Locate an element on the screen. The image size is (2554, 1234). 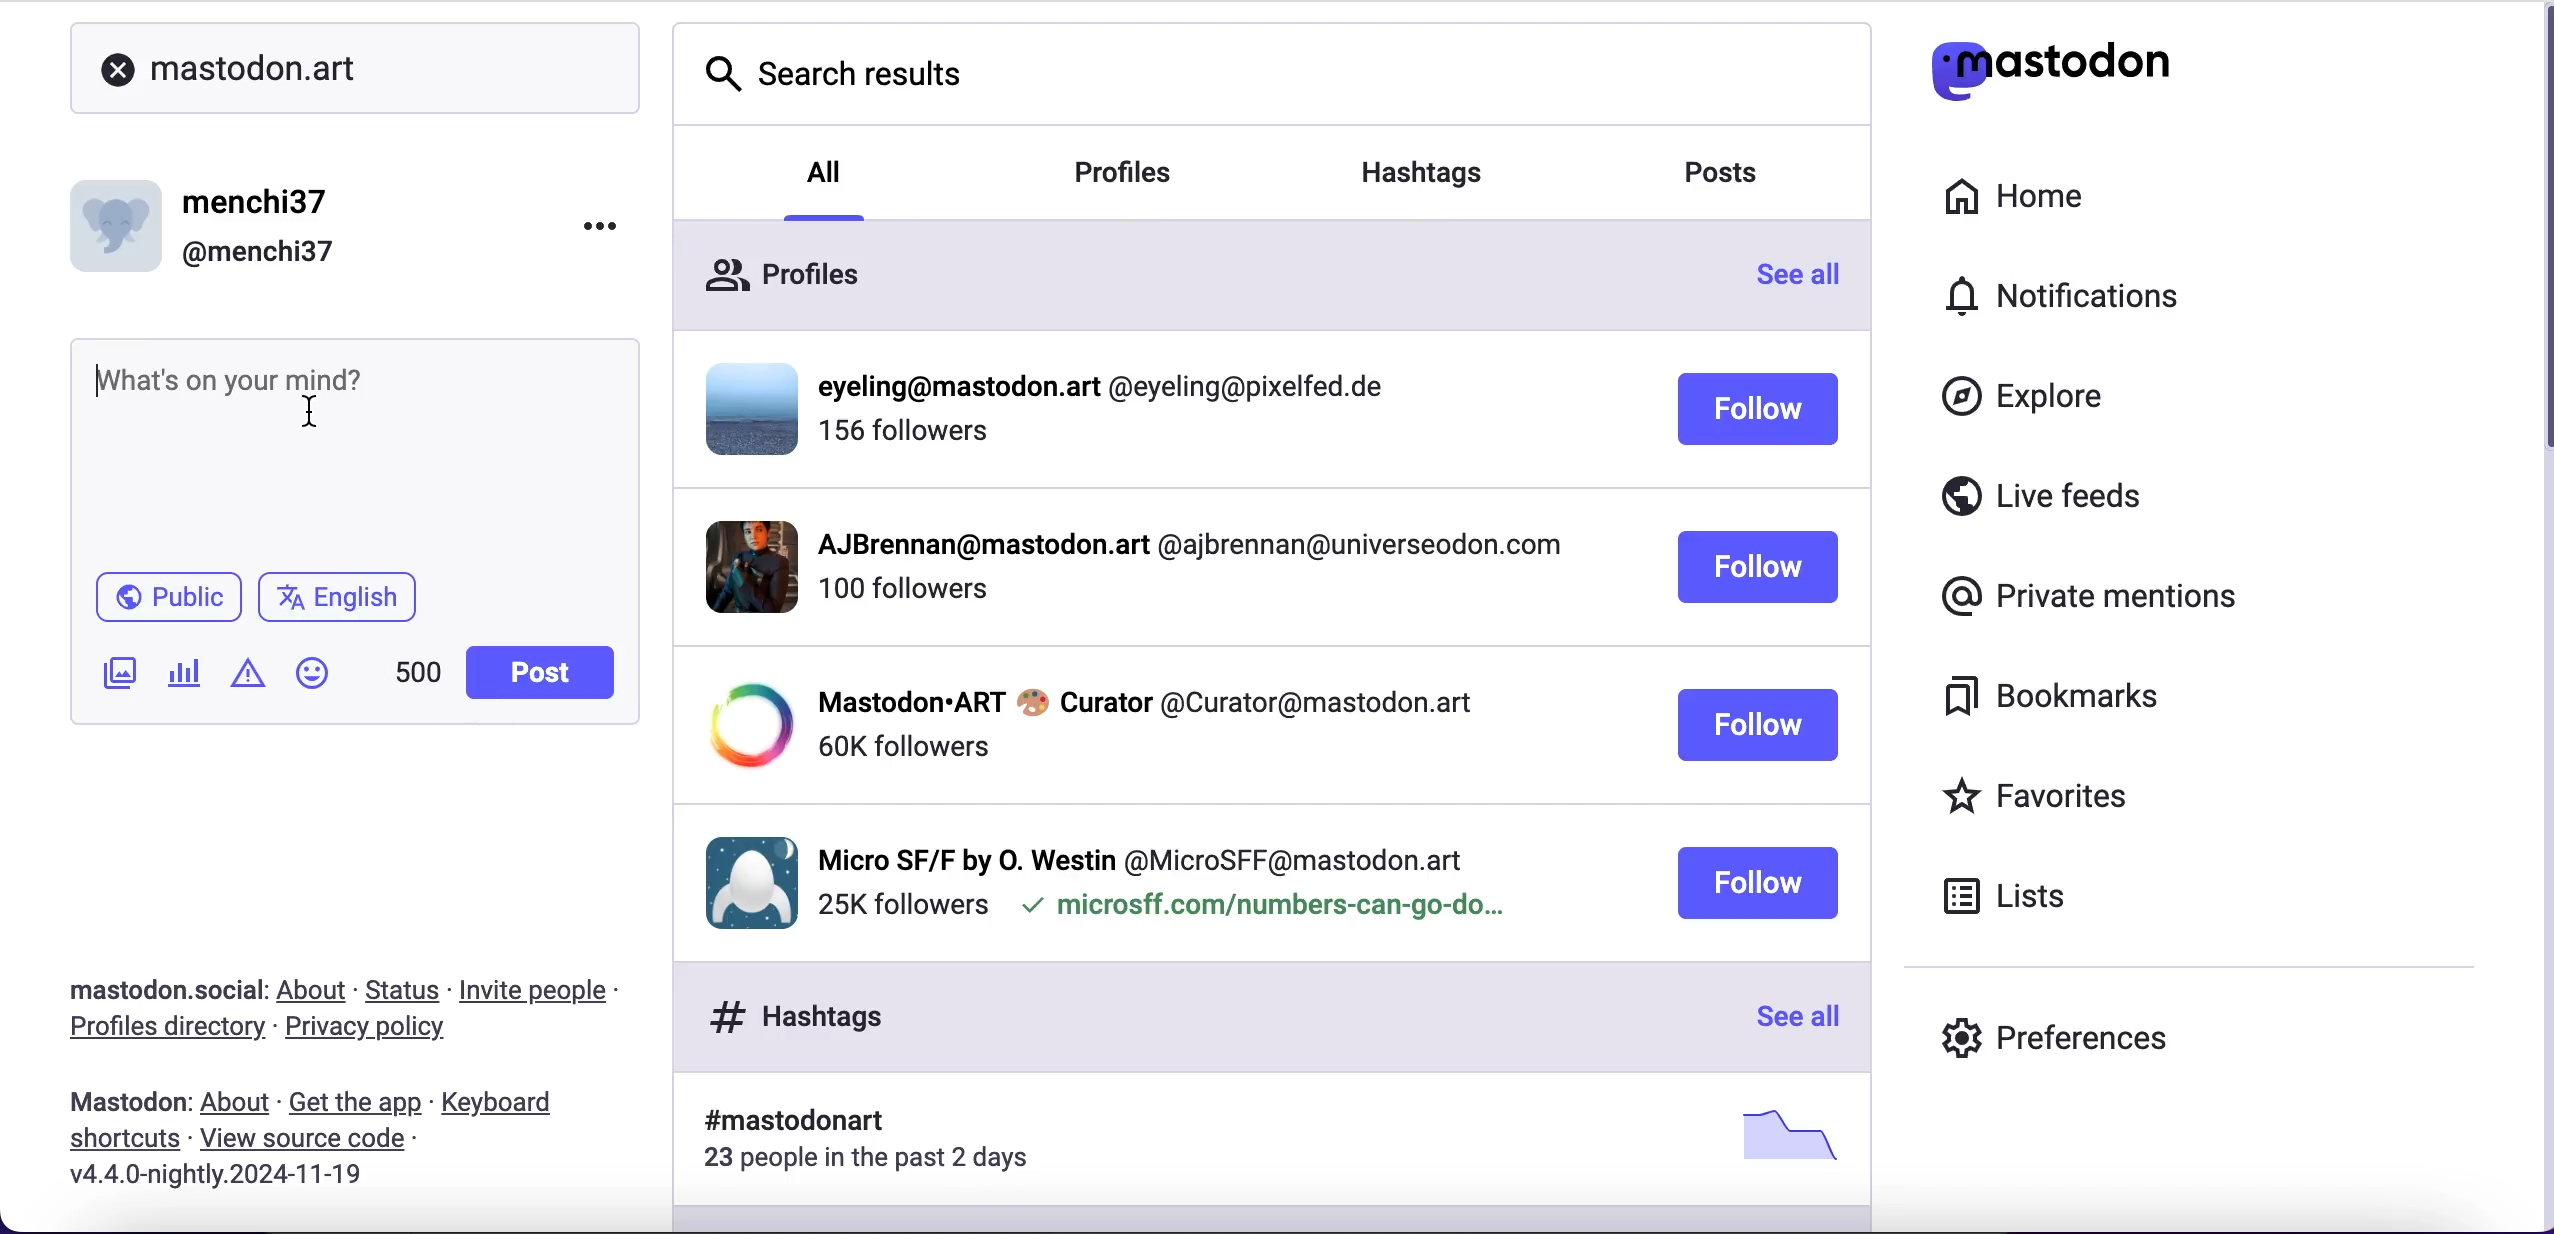
view source code is located at coordinates (310, 1142).